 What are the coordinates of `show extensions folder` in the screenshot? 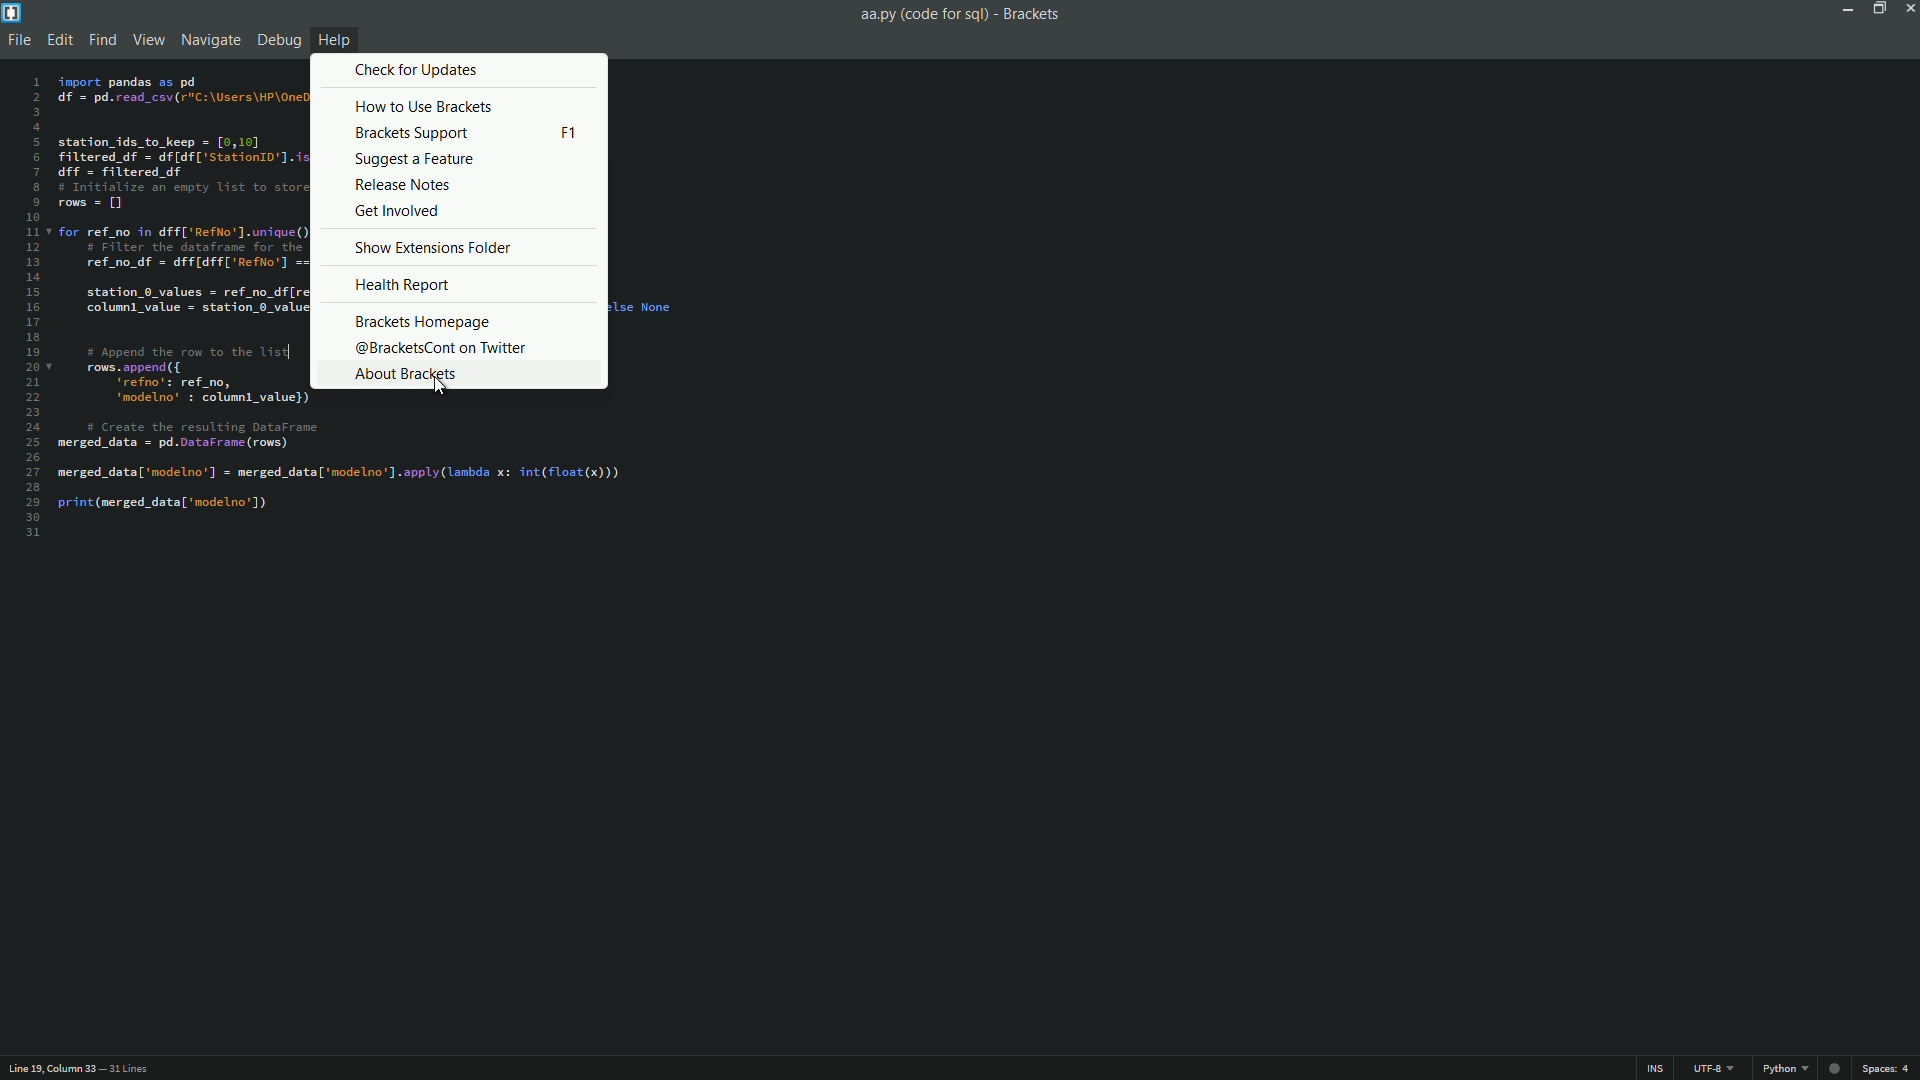 It's located at (432, 247).